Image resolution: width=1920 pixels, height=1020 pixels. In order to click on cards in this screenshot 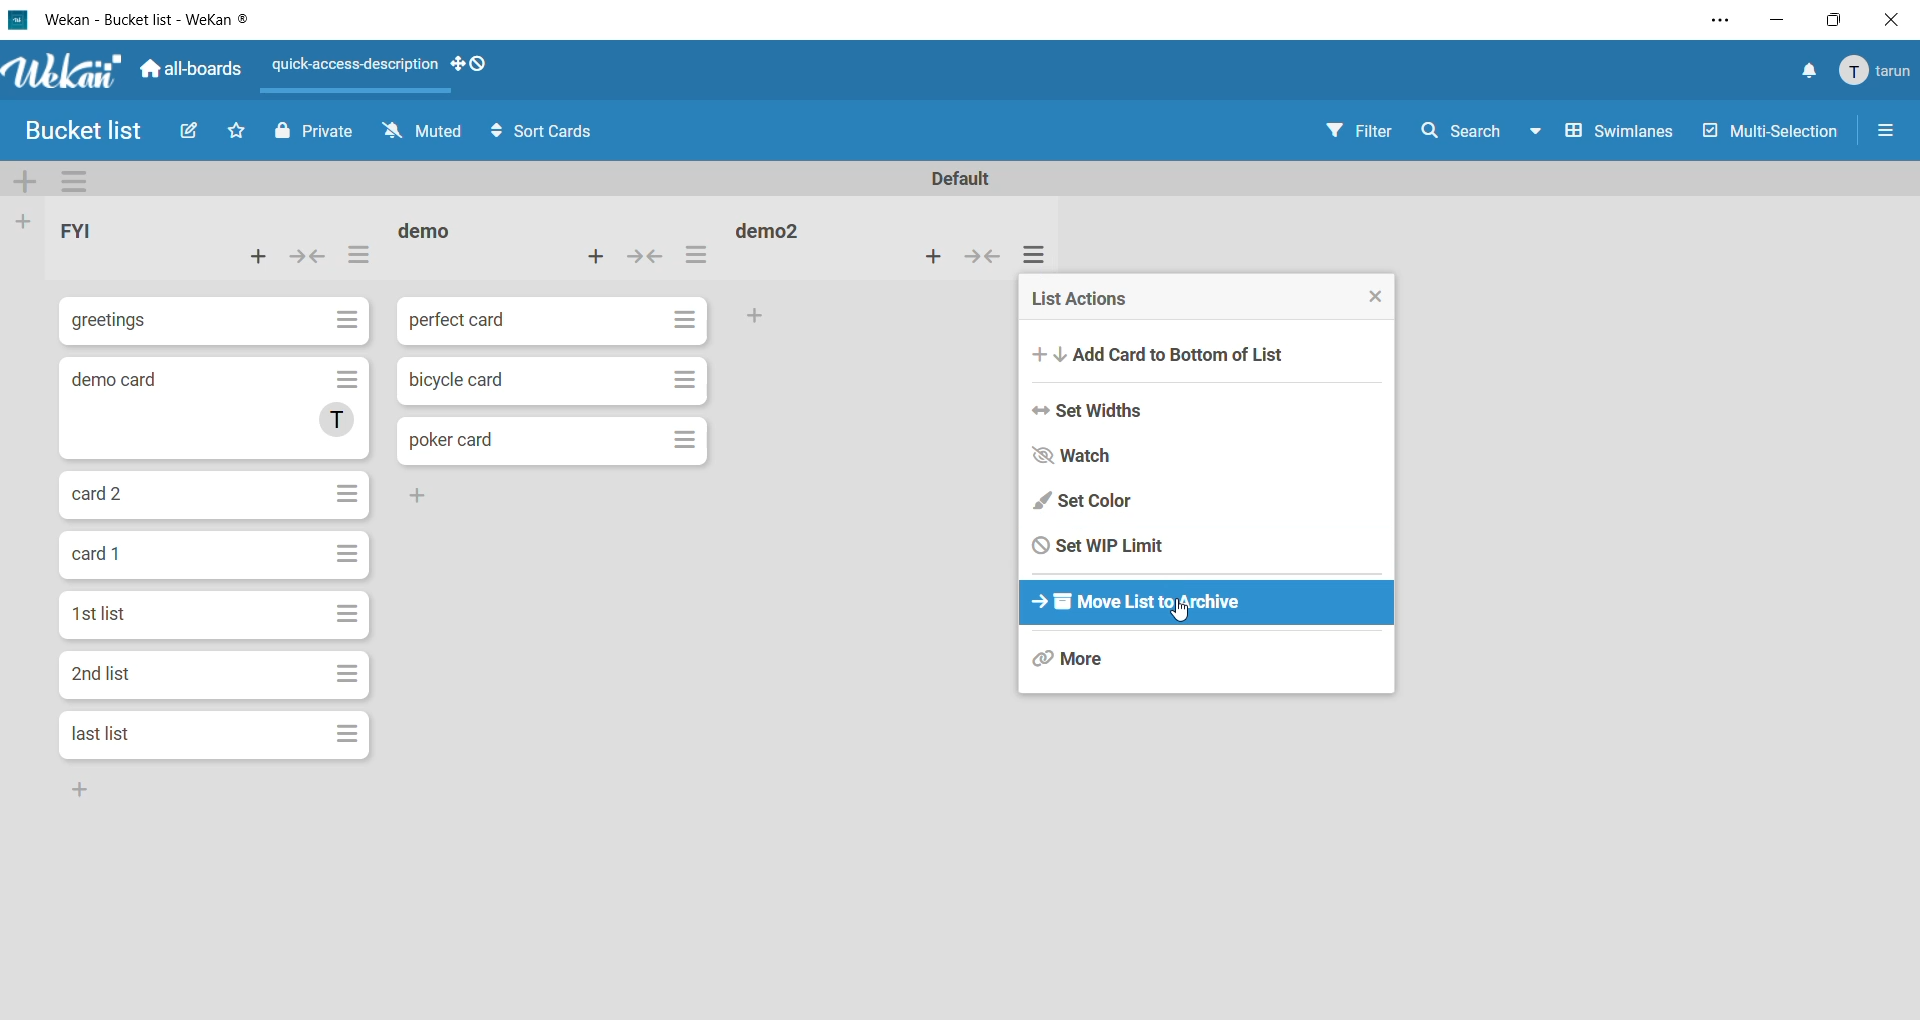, I will do `click(555, 439)`.